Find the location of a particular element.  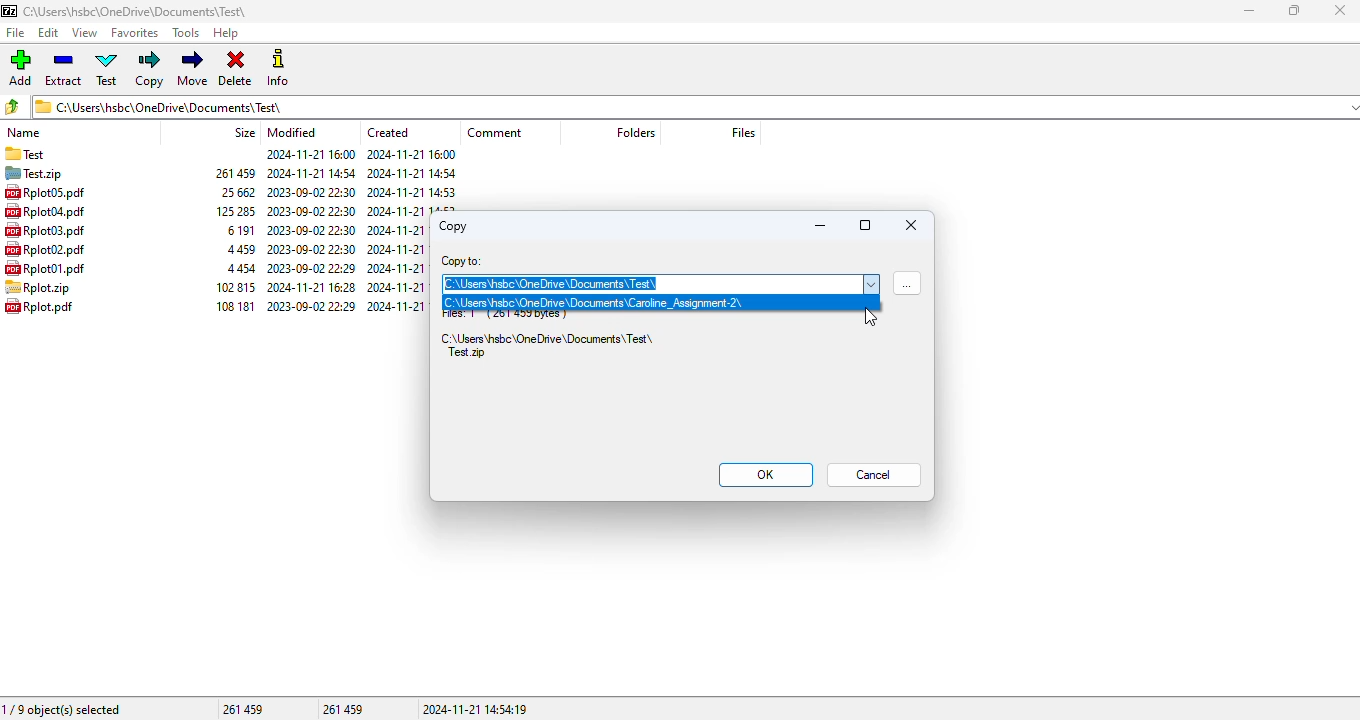

modified date & time is located at coordinates (312, 212).